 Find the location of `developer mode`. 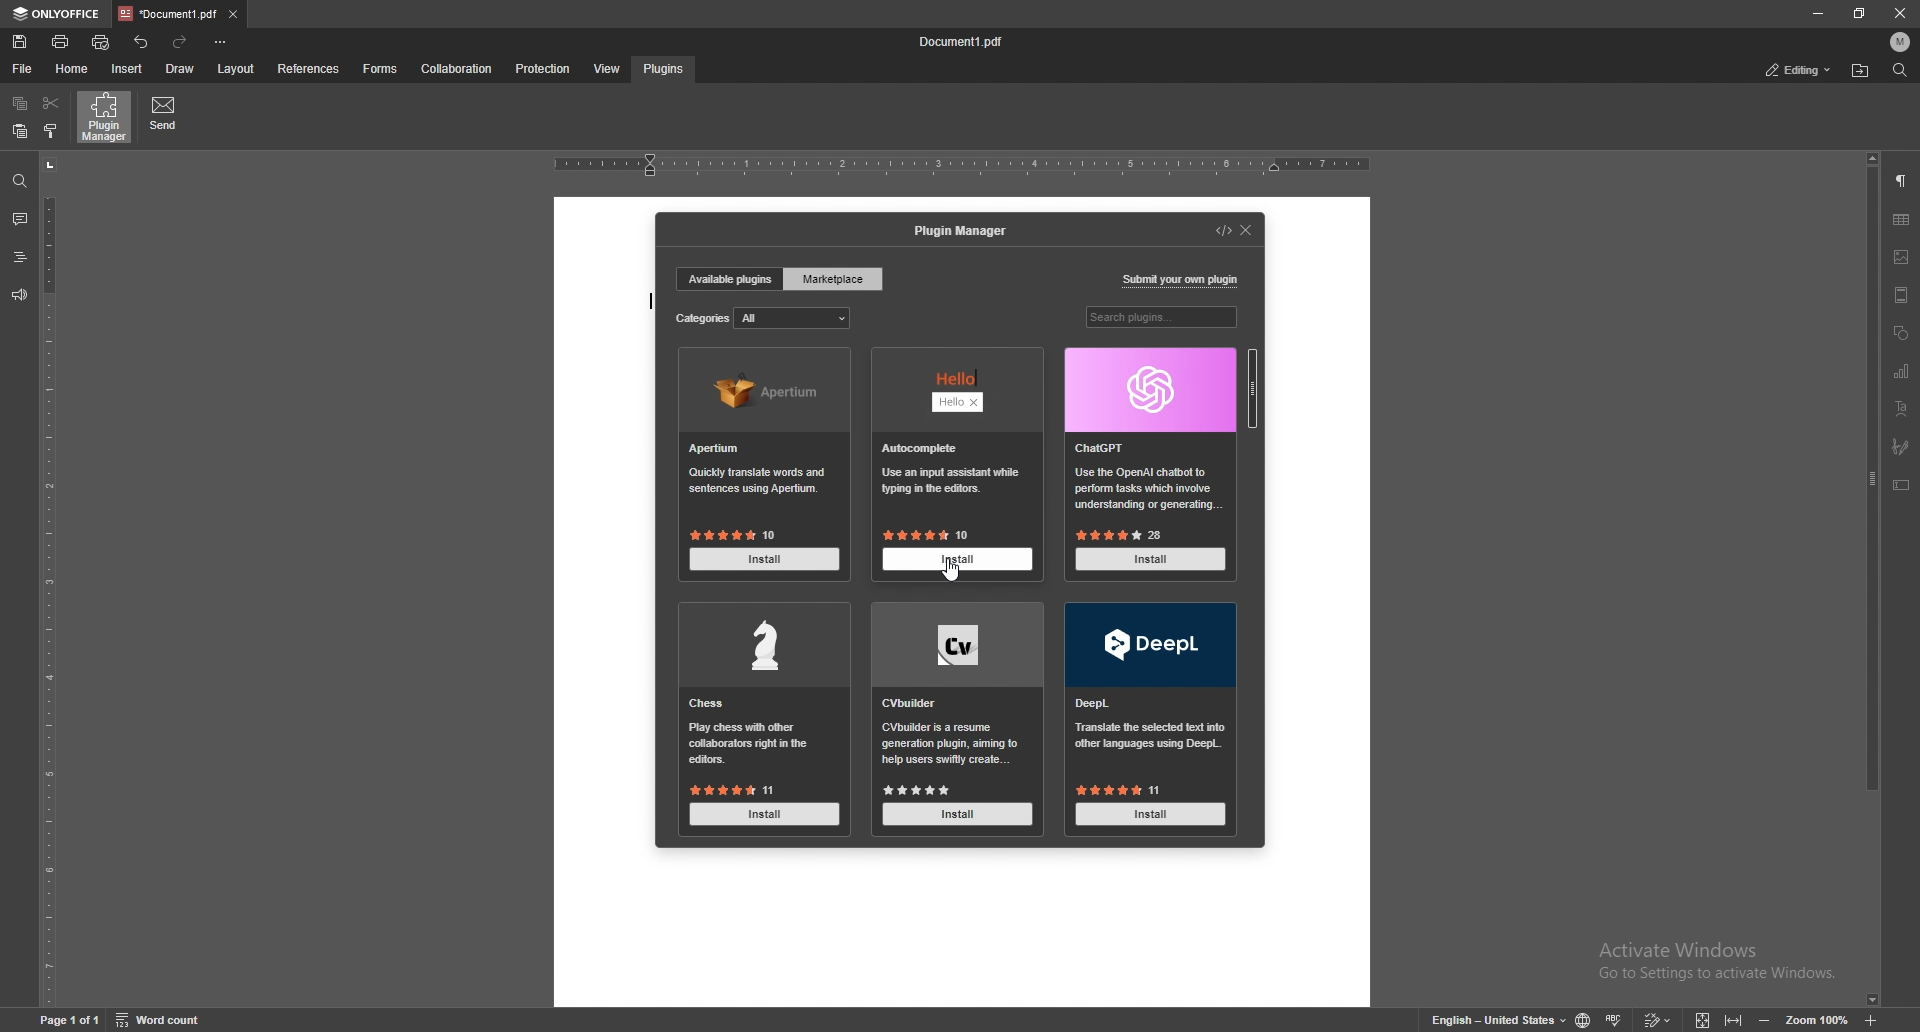

developer mode is located at coordinates (1220, 230).